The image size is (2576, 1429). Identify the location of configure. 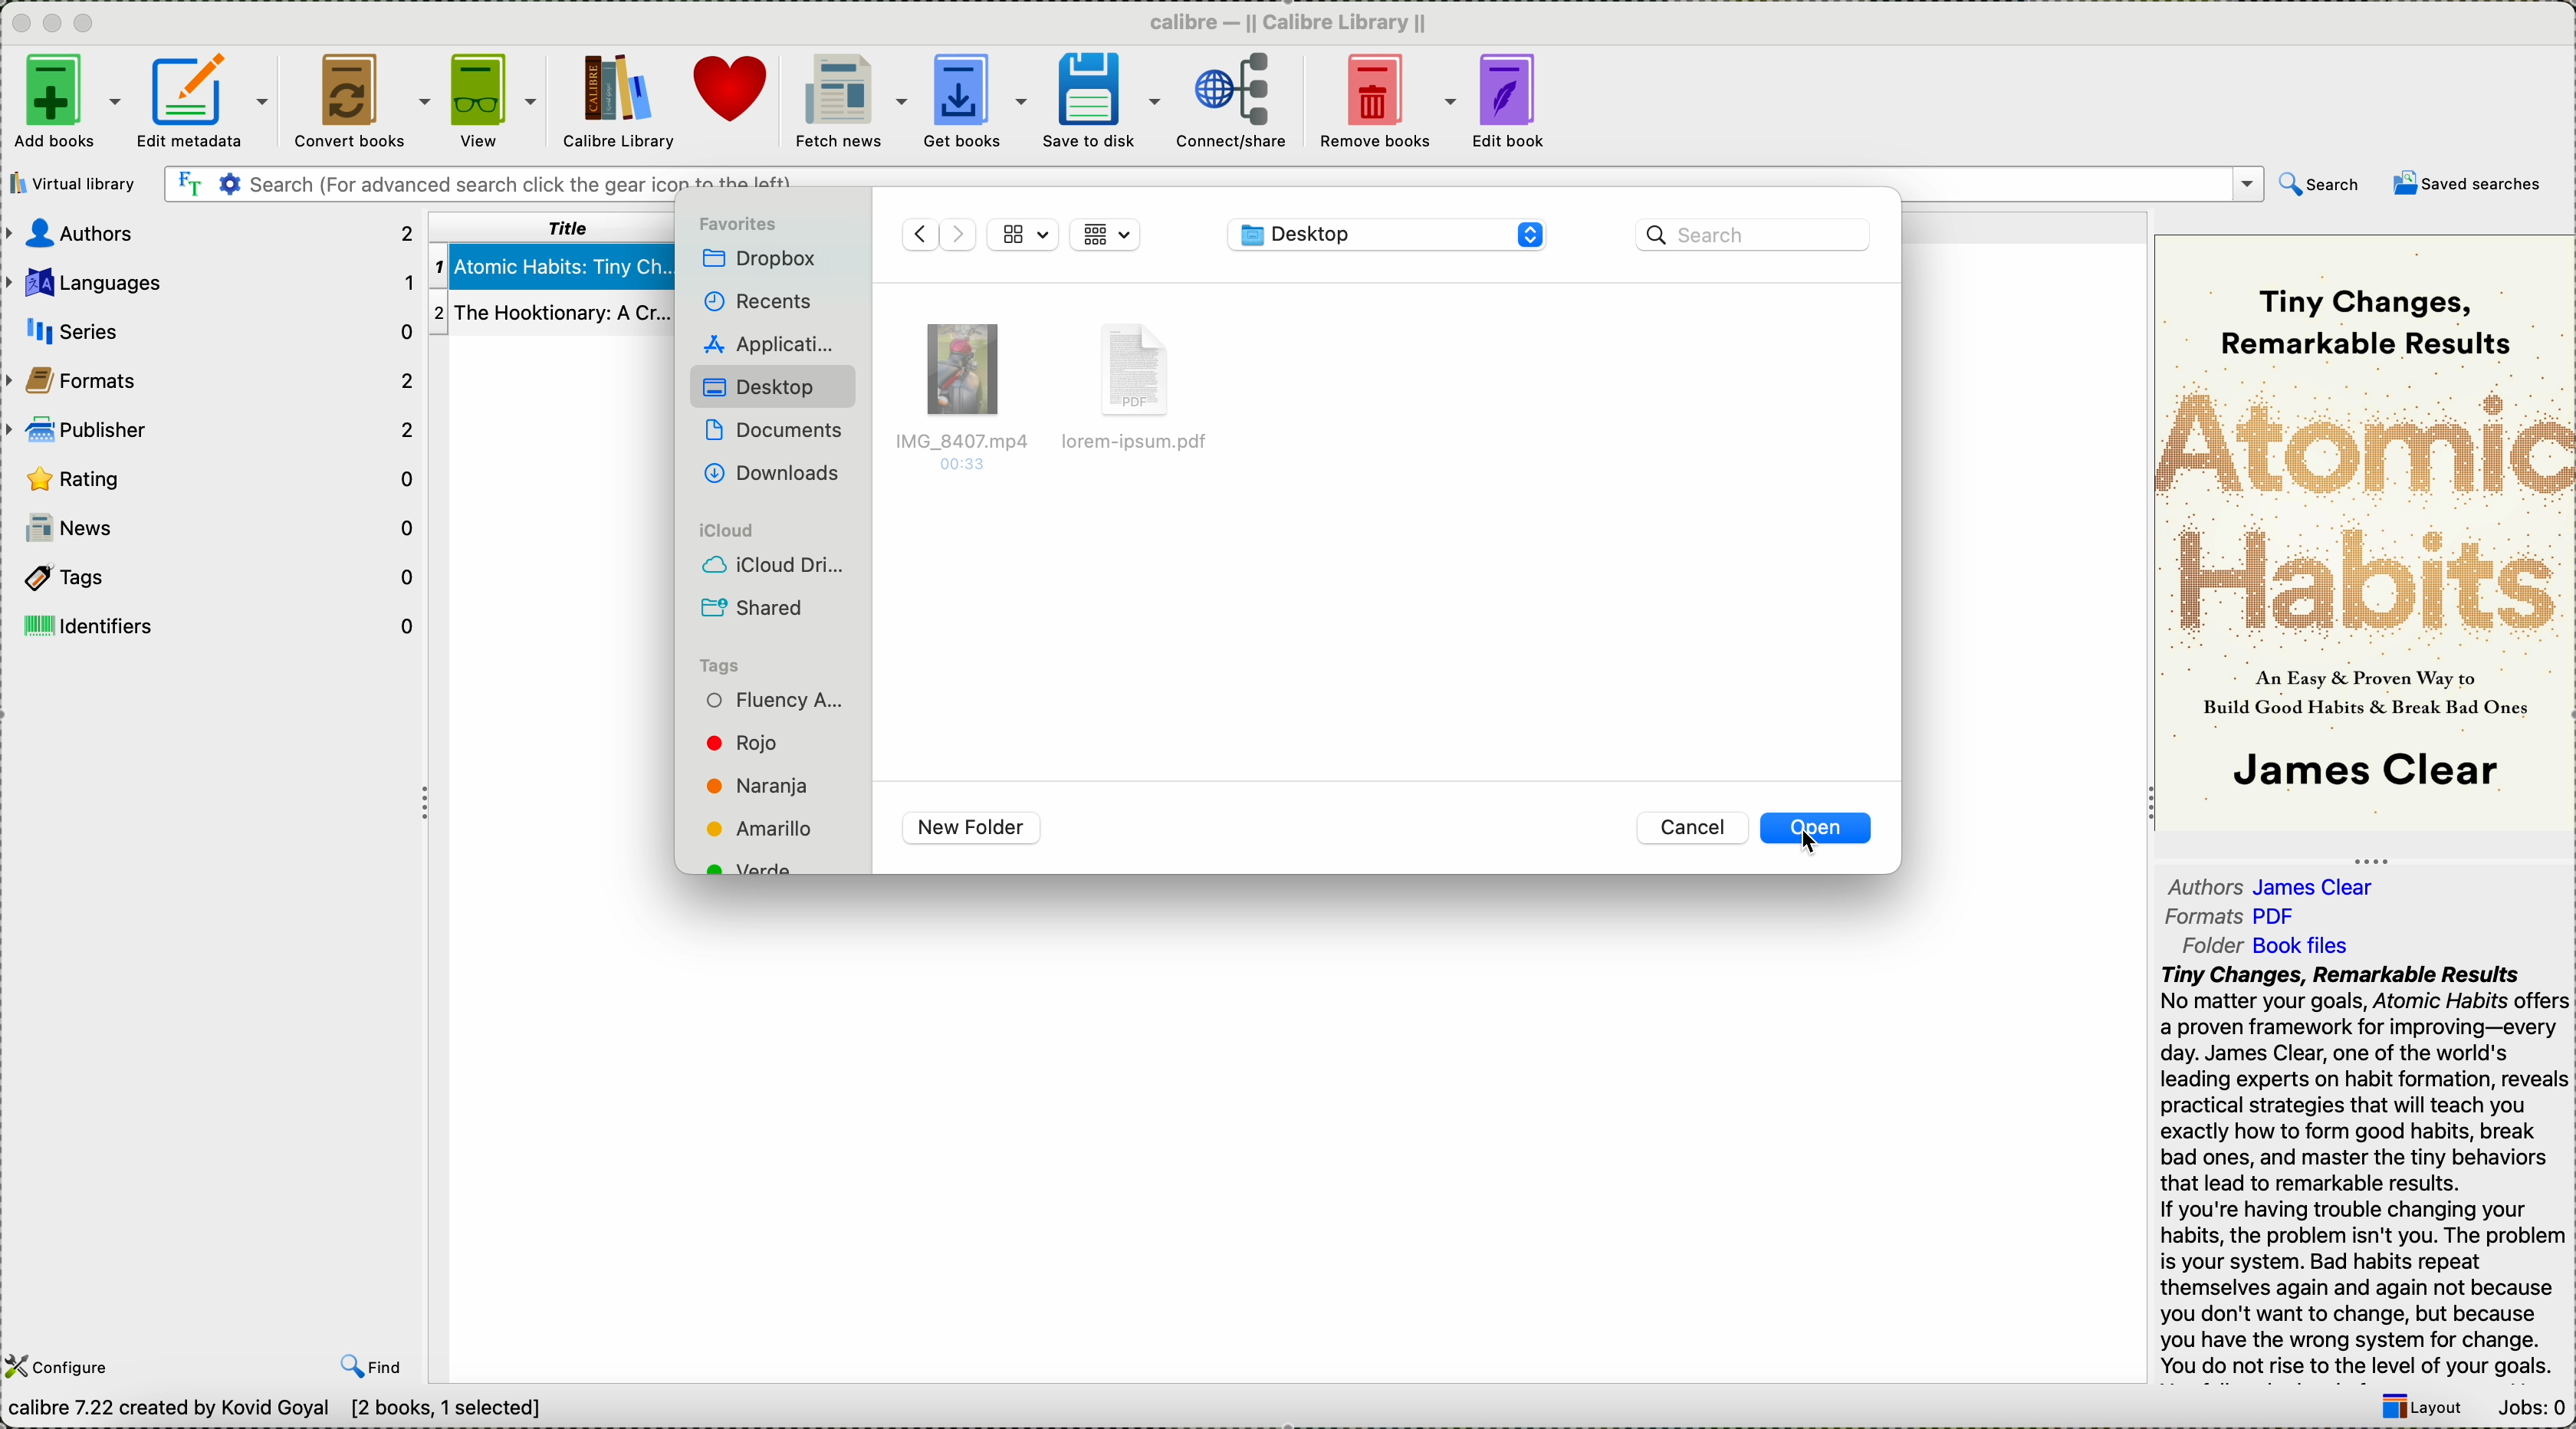
(64, 1366).